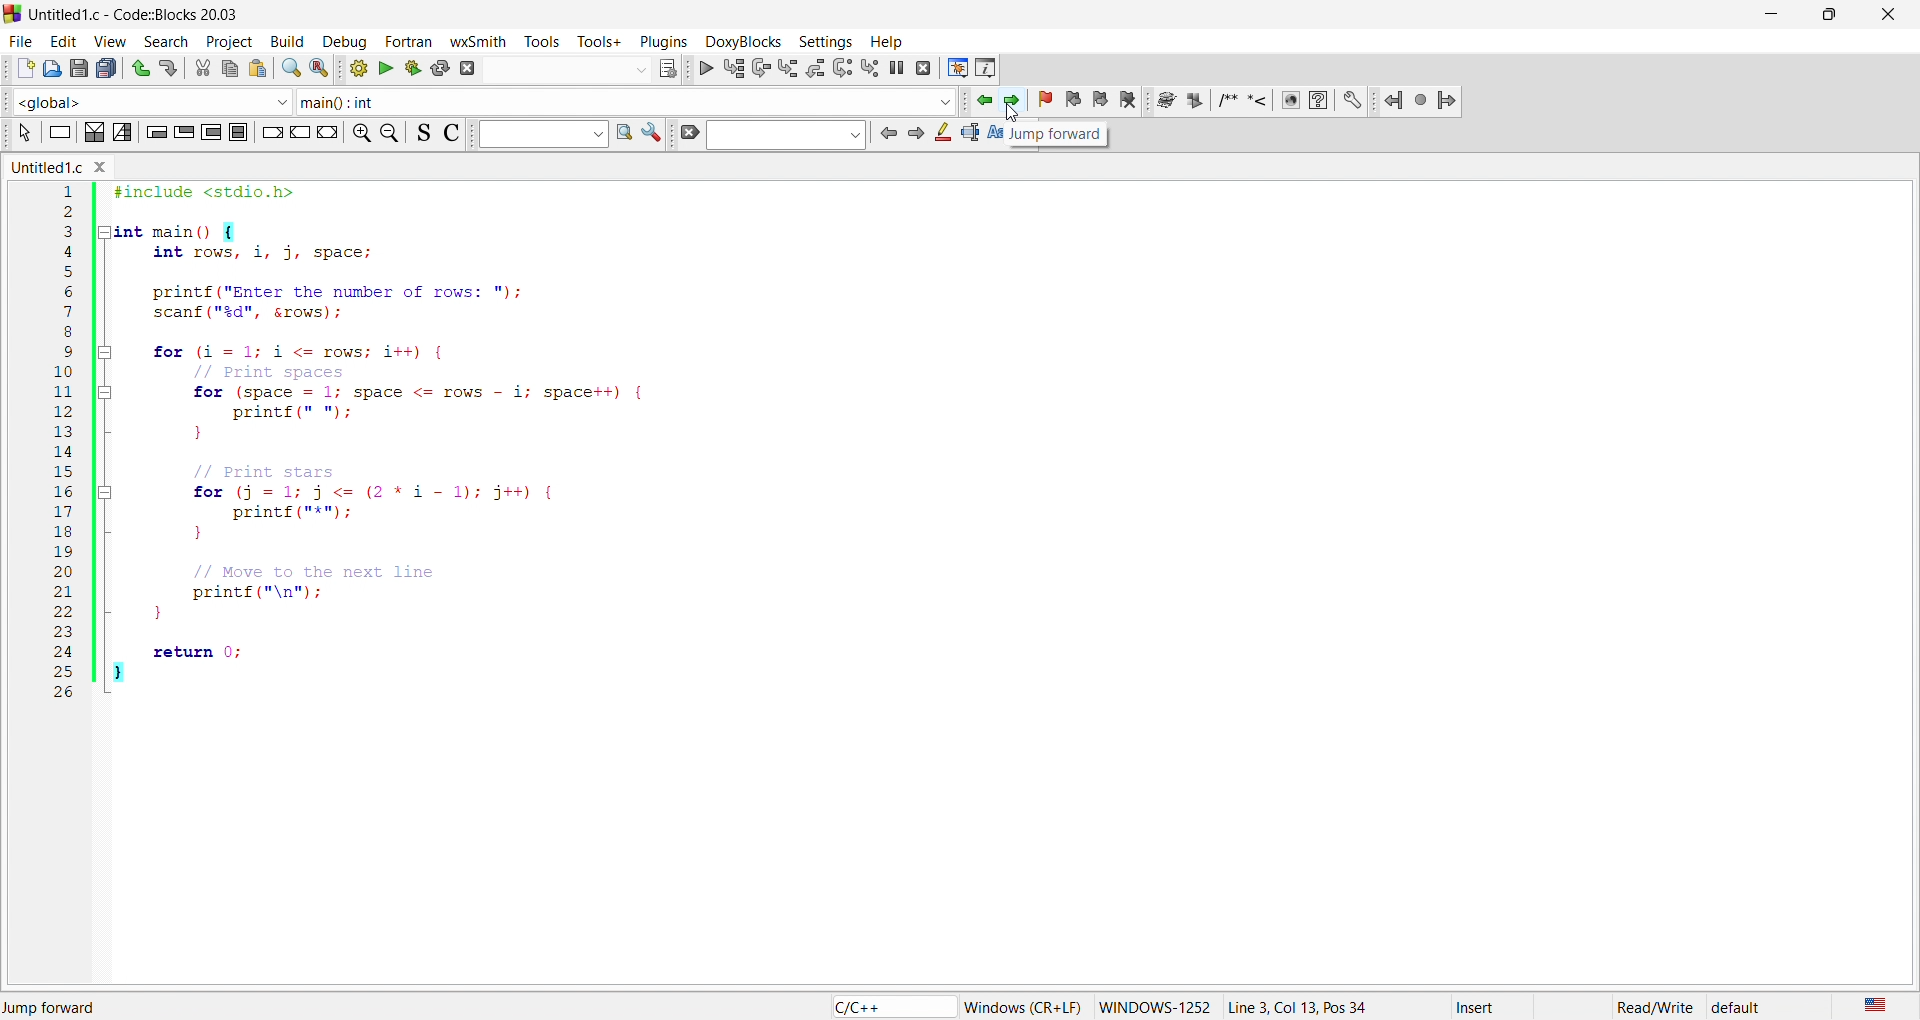 The width and height of the screenshot is (1920, 1020). I want to click on help, so click(884, 39).